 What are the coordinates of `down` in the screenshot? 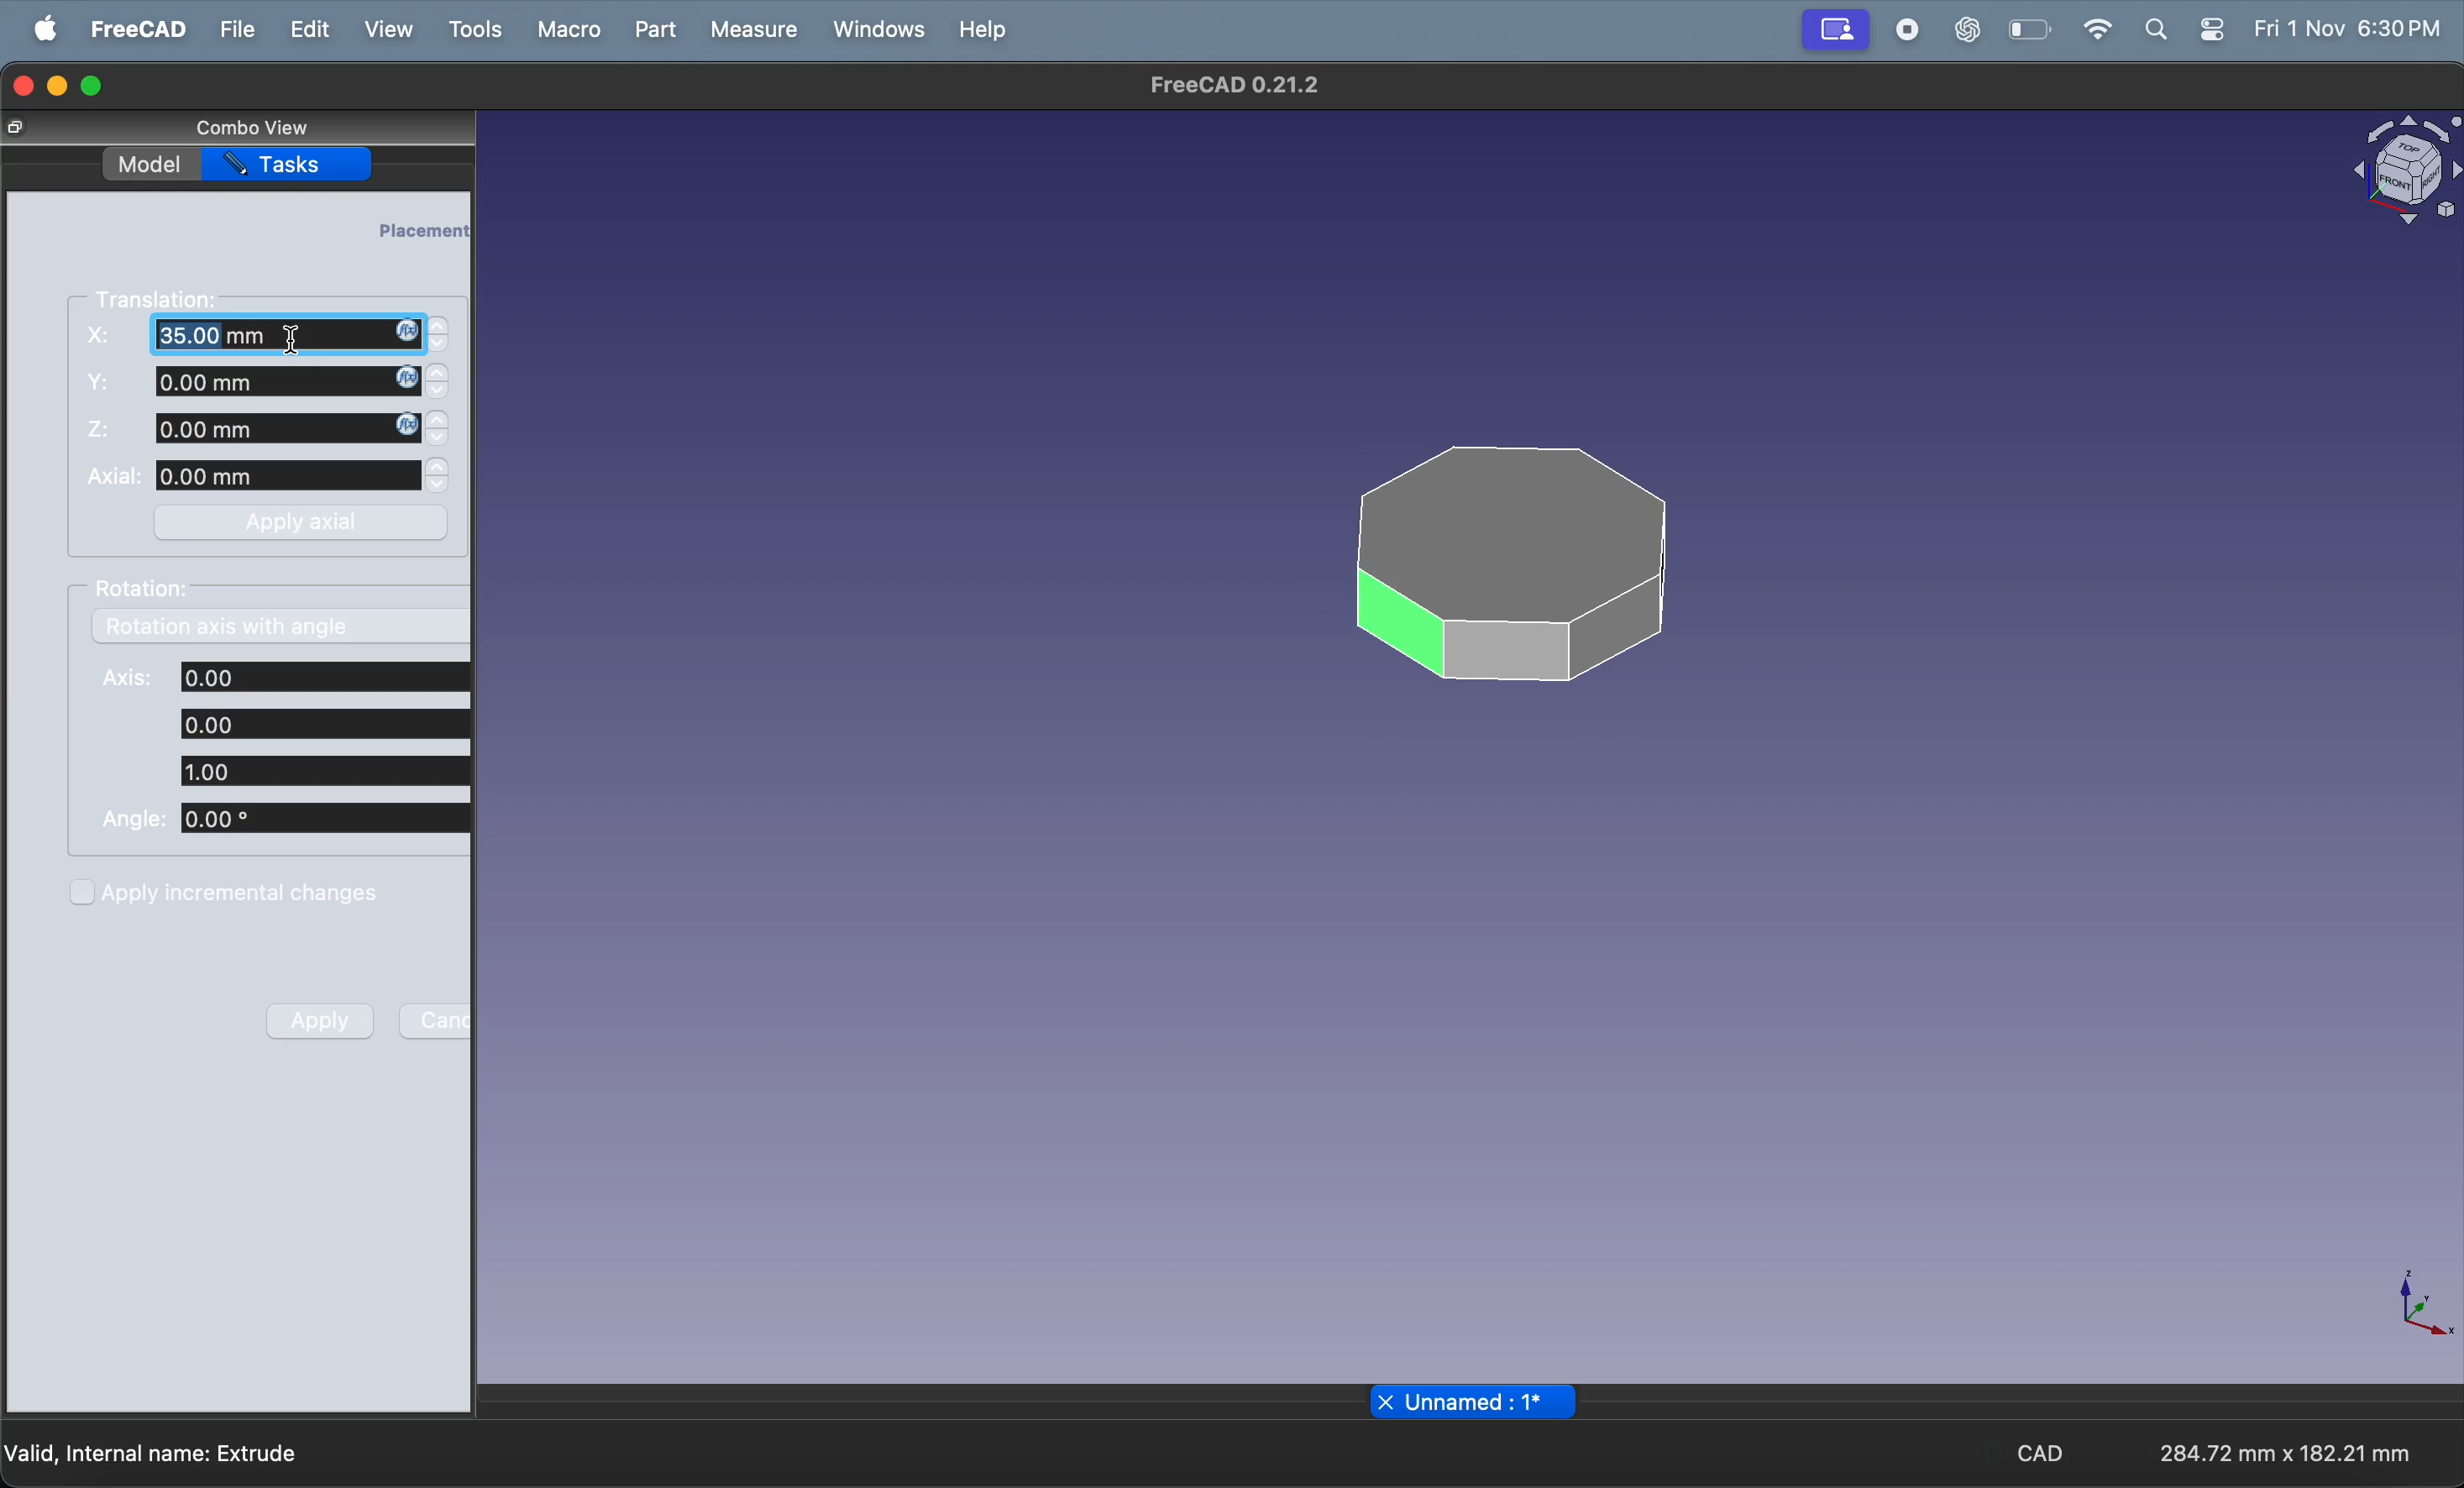 It's located at (438, 441).